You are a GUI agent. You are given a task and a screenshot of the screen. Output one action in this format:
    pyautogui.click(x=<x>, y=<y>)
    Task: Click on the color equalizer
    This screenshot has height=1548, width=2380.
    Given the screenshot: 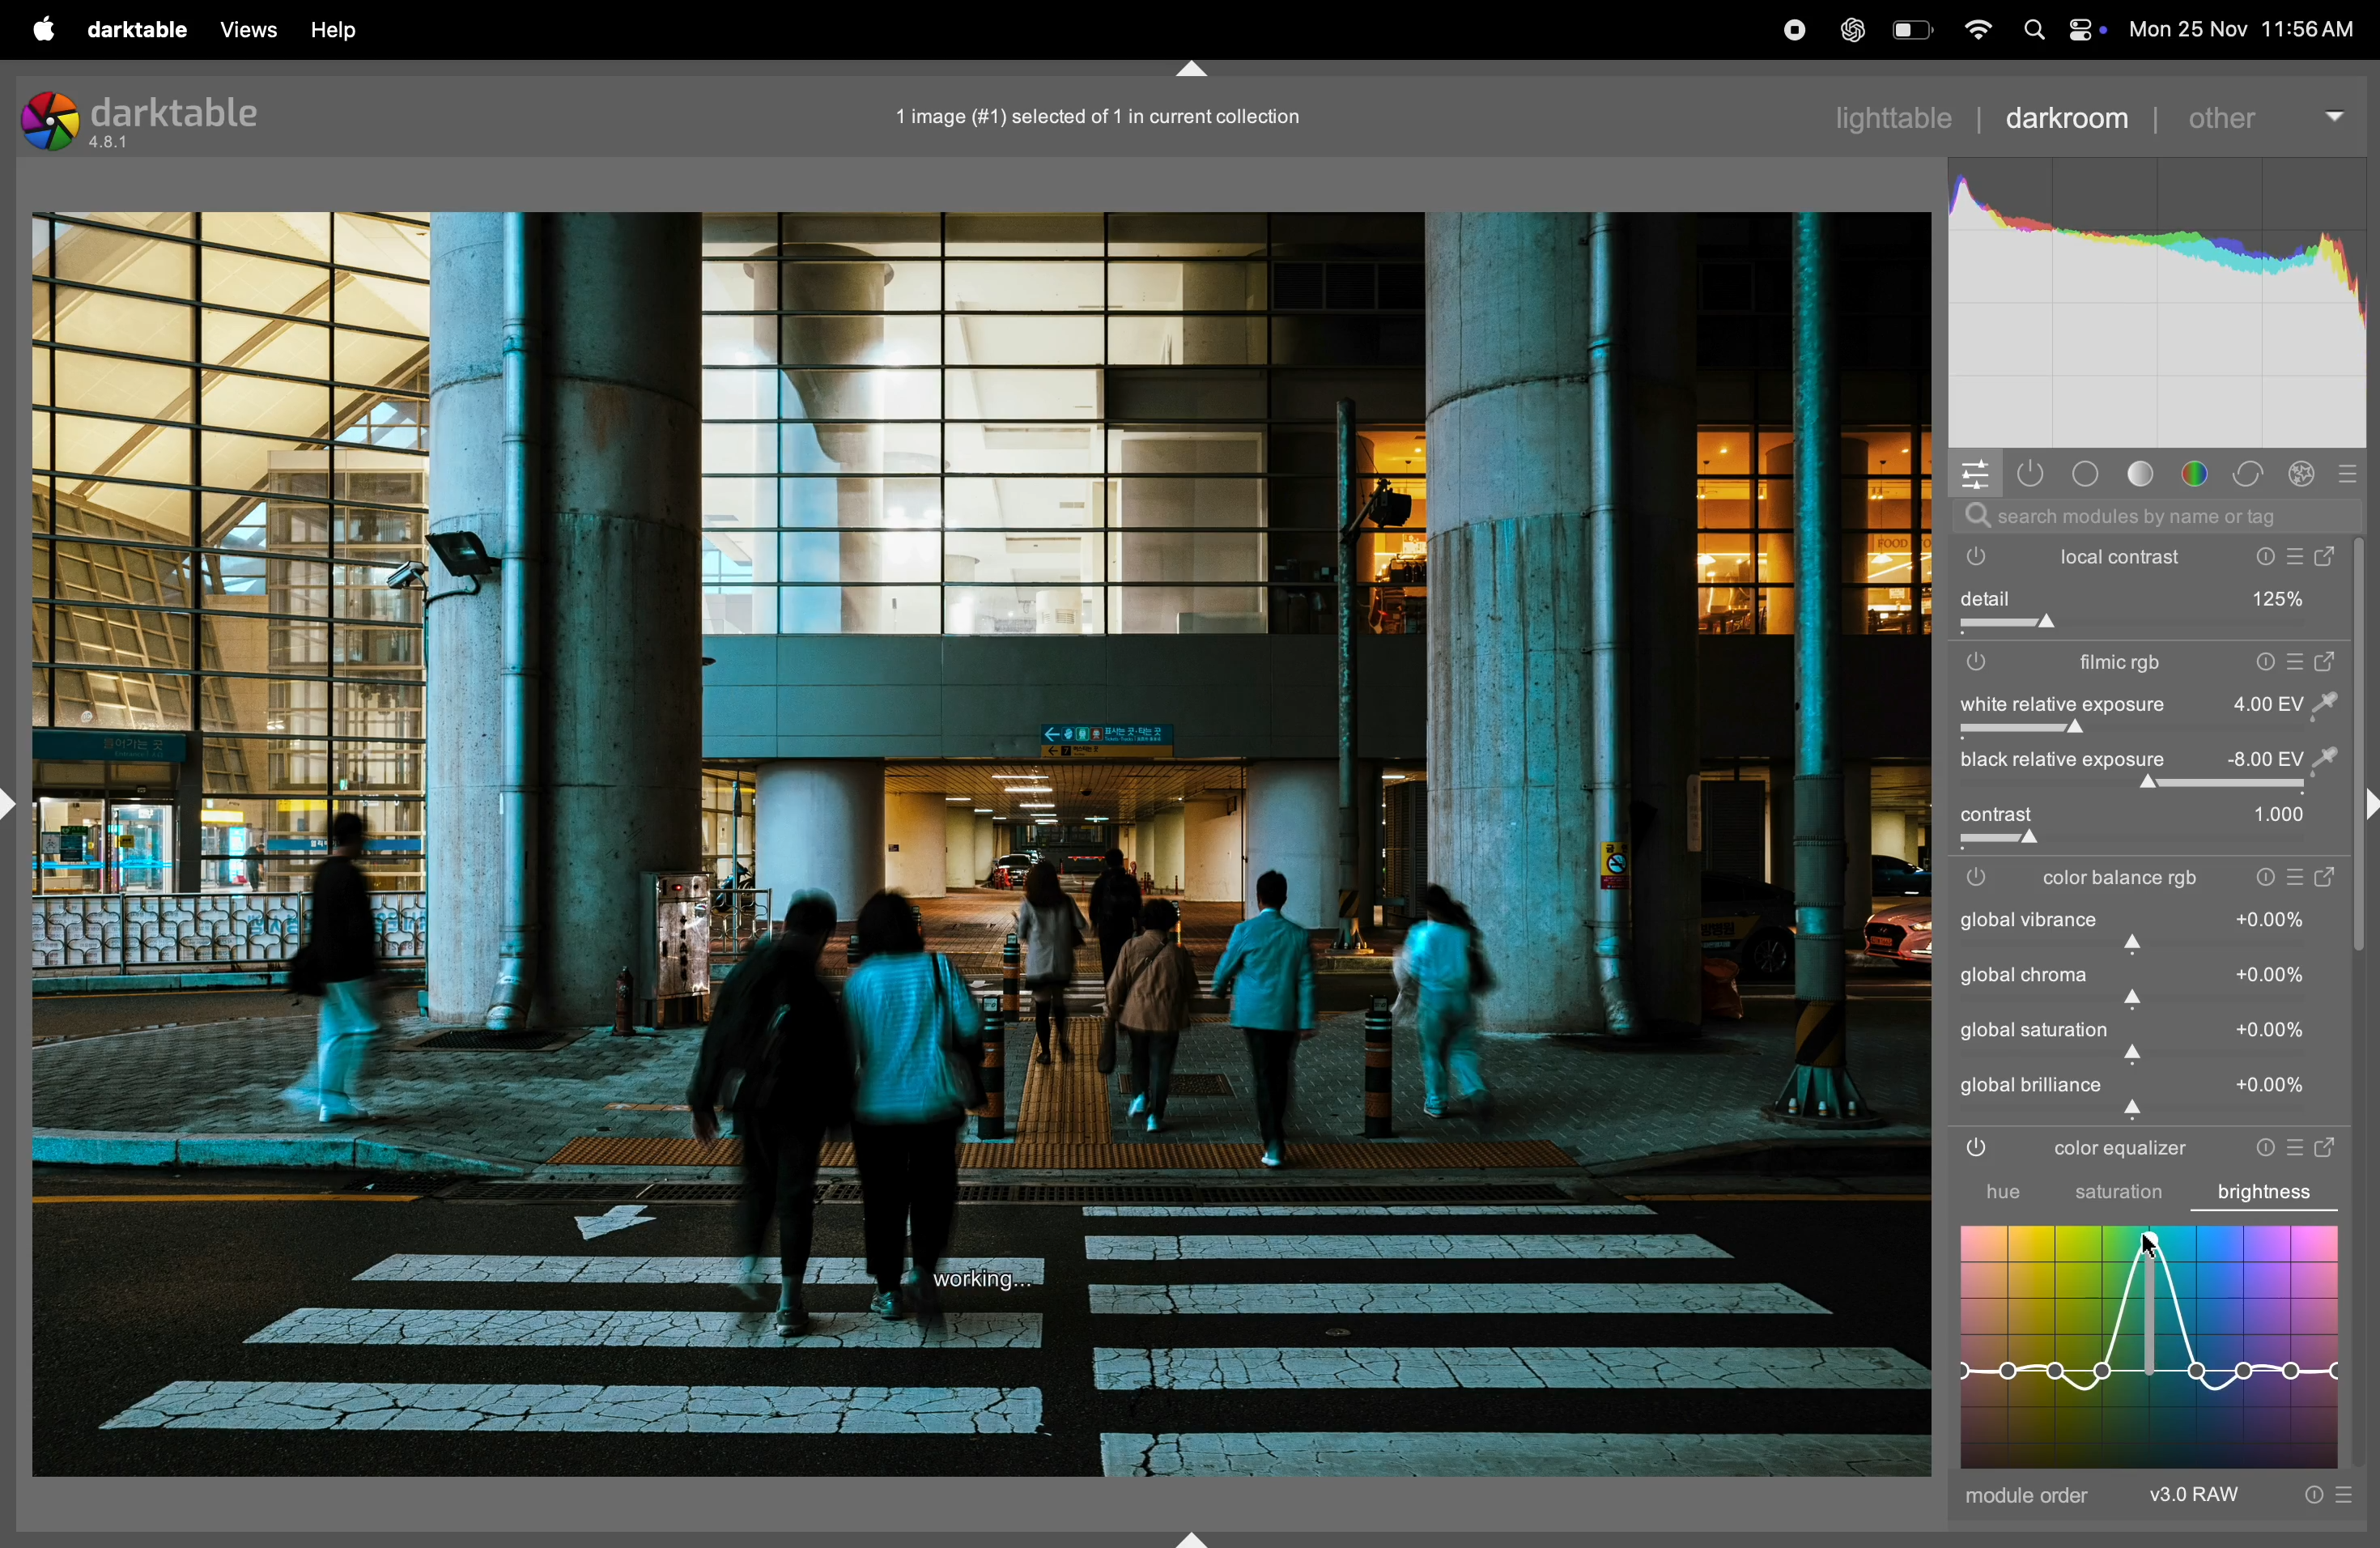 What is the action you would take?
    pyautogui.click(x=2116, y=1150)
    